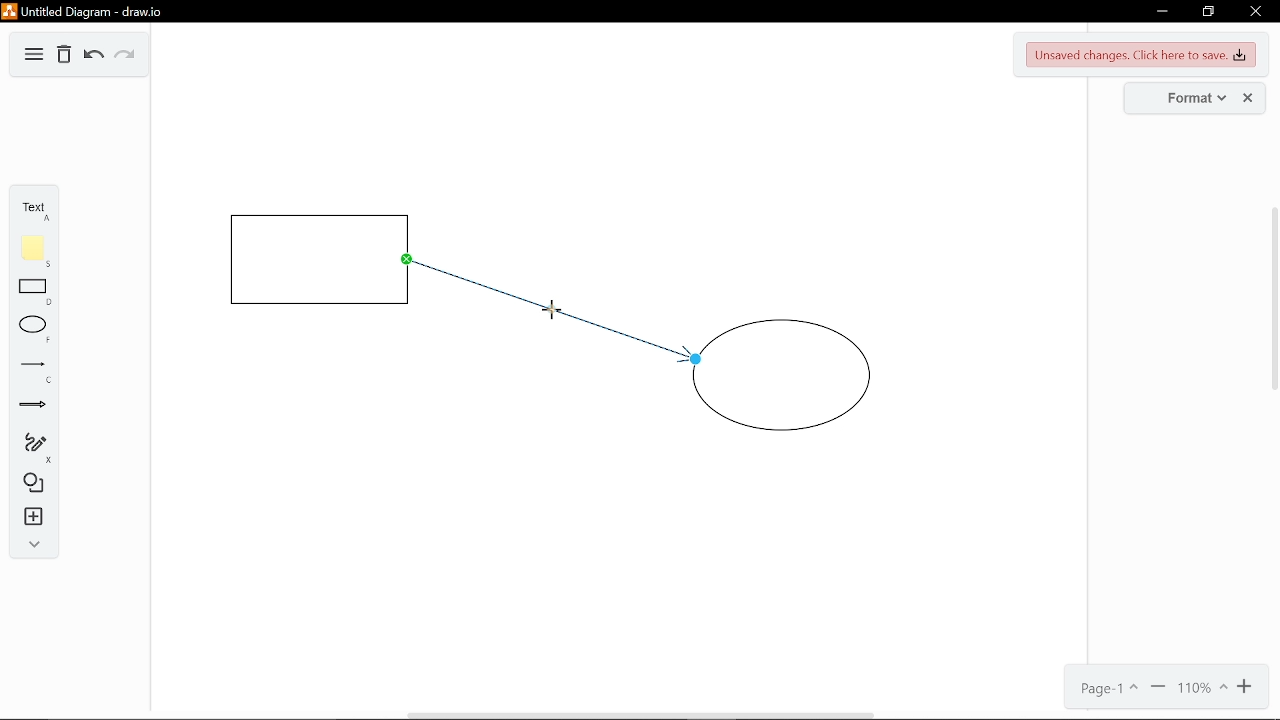 The width and height of the screenshot is (1280, 720). Describe the element at coordinates (1111, 689) in the screenshot. I see `Current page(Page 1)` at that location.